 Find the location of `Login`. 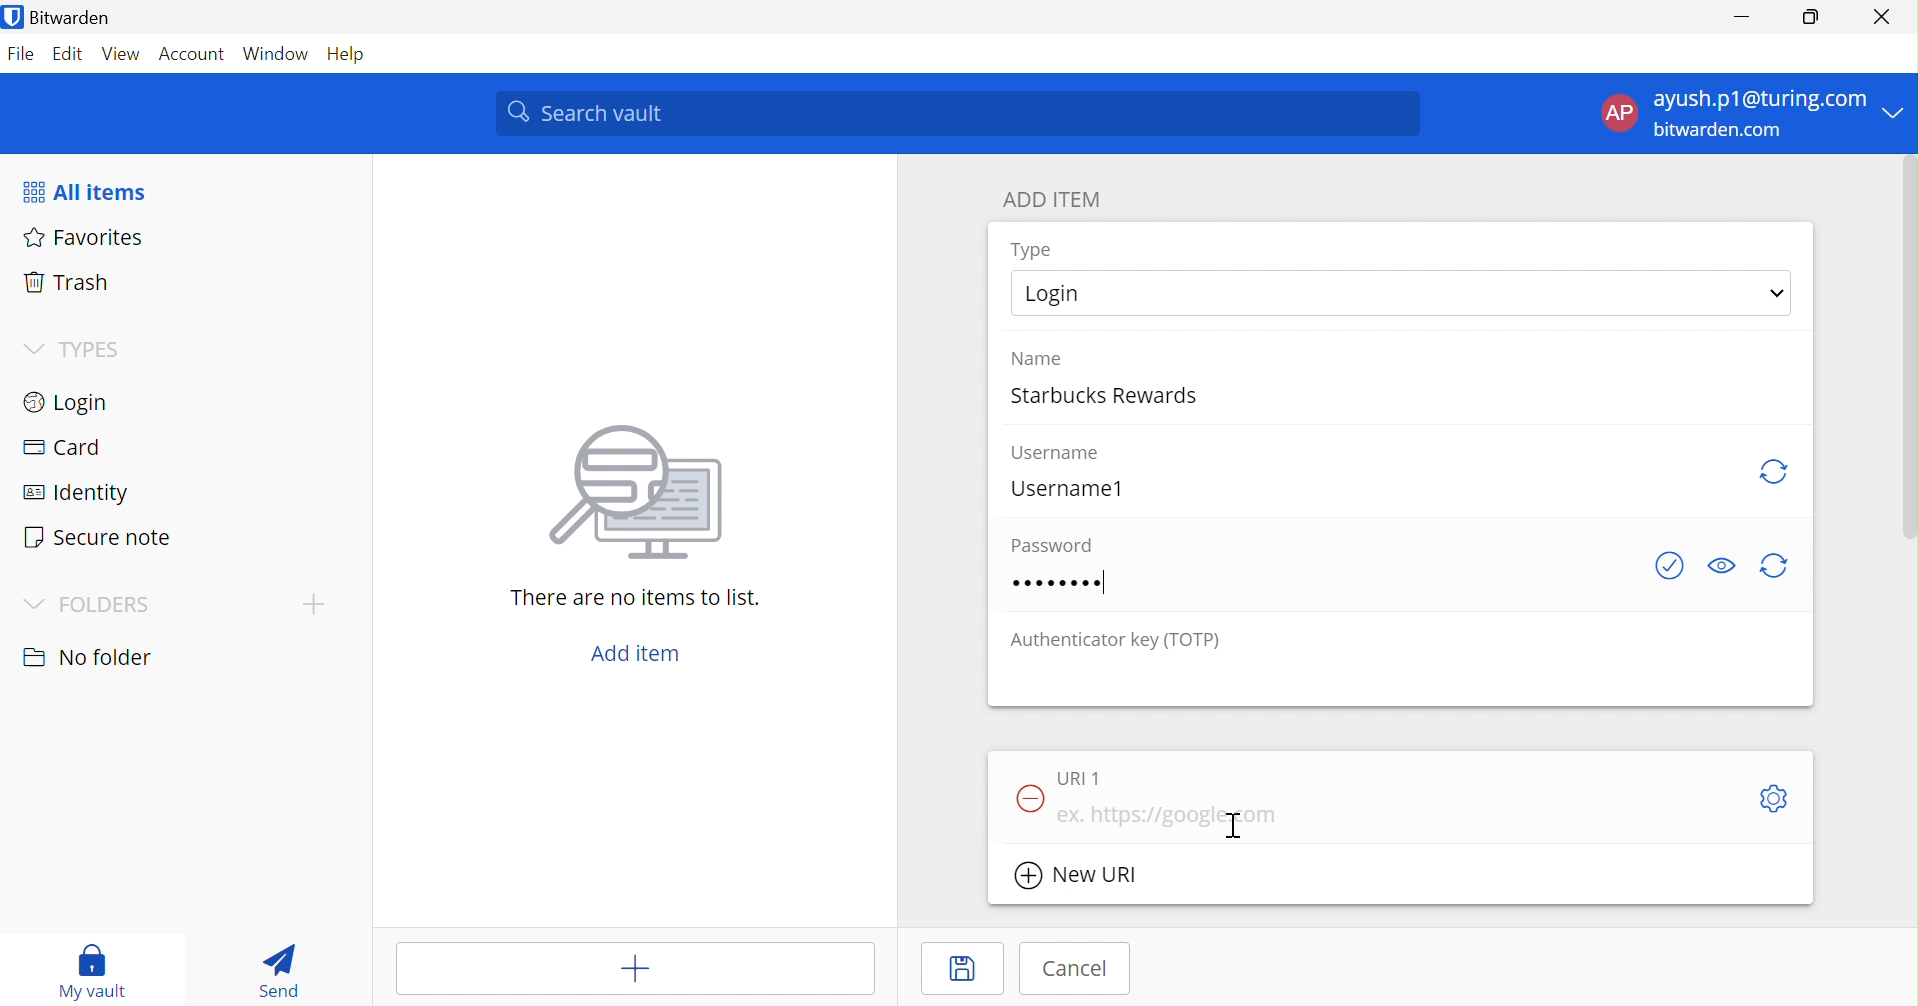

Login is located at coordinates (1060, 291).